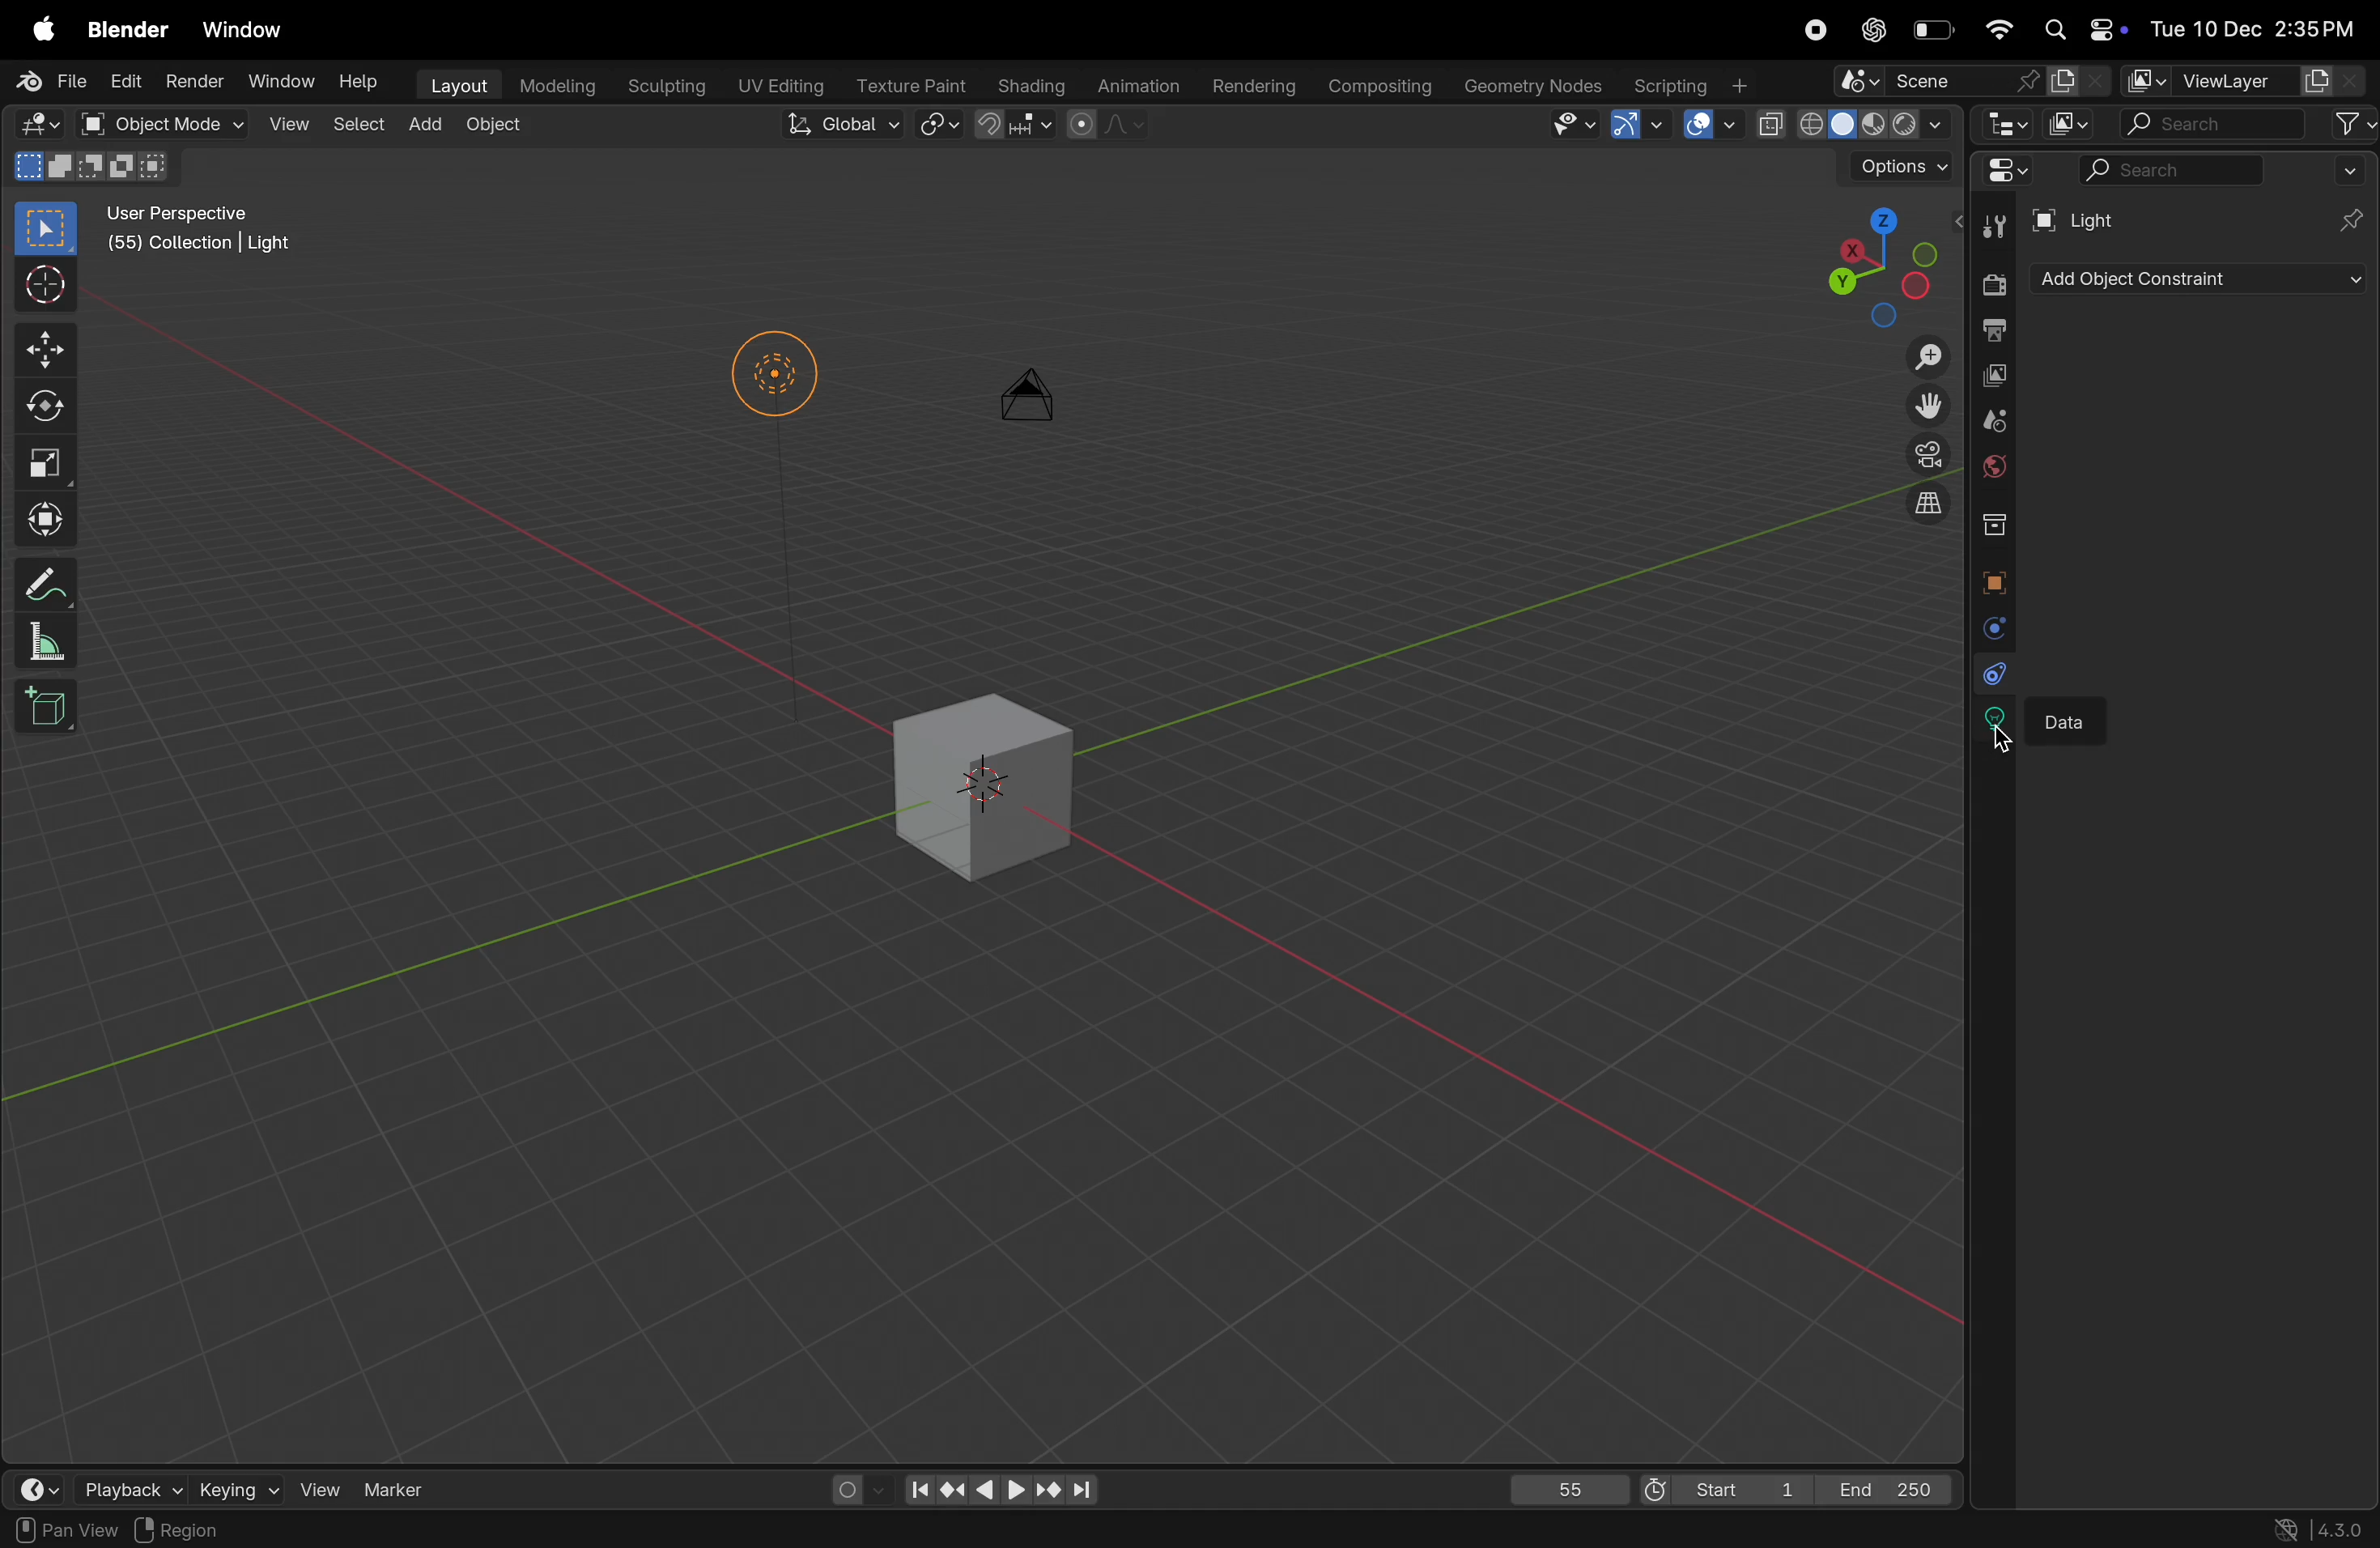  Describe the element at coordinates (1990, 377) in the screenshot. I see `view layer` at that location.